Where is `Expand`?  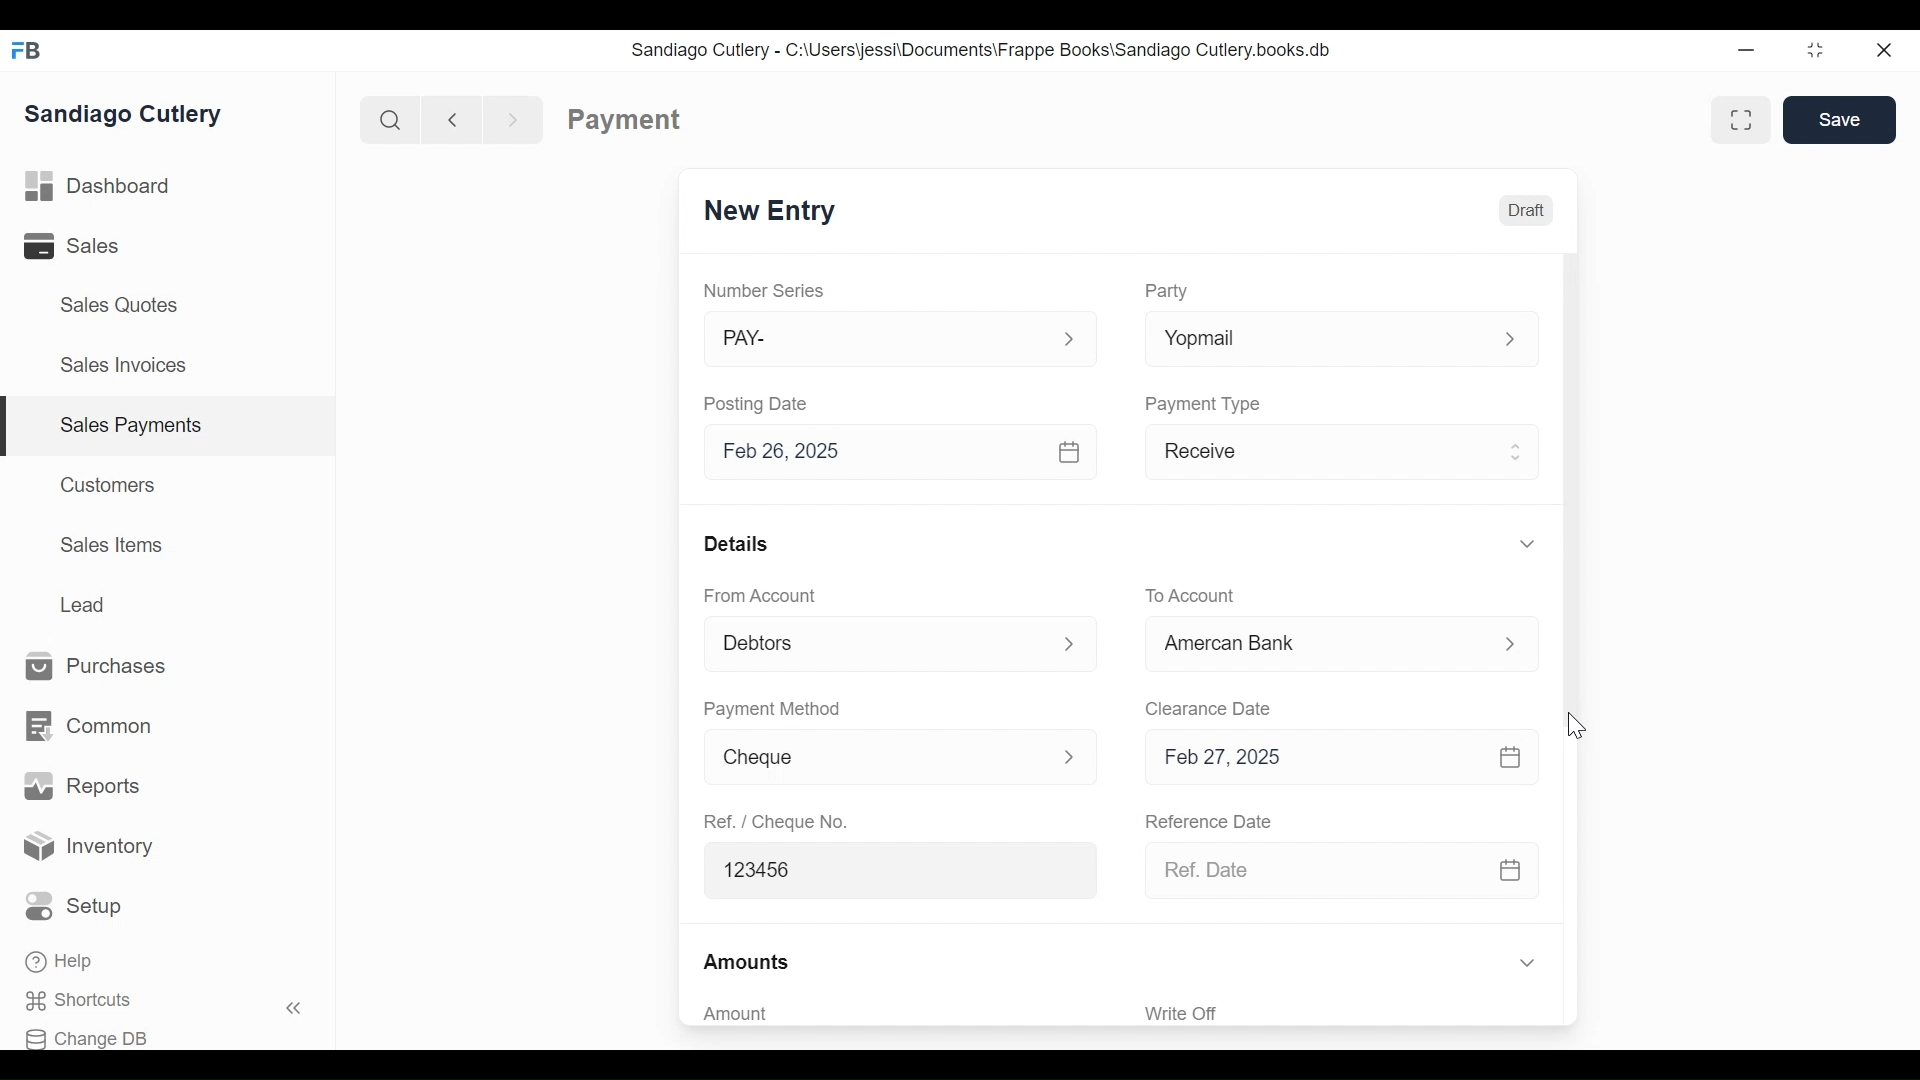
Expand is located at coordinates (1514, 645).